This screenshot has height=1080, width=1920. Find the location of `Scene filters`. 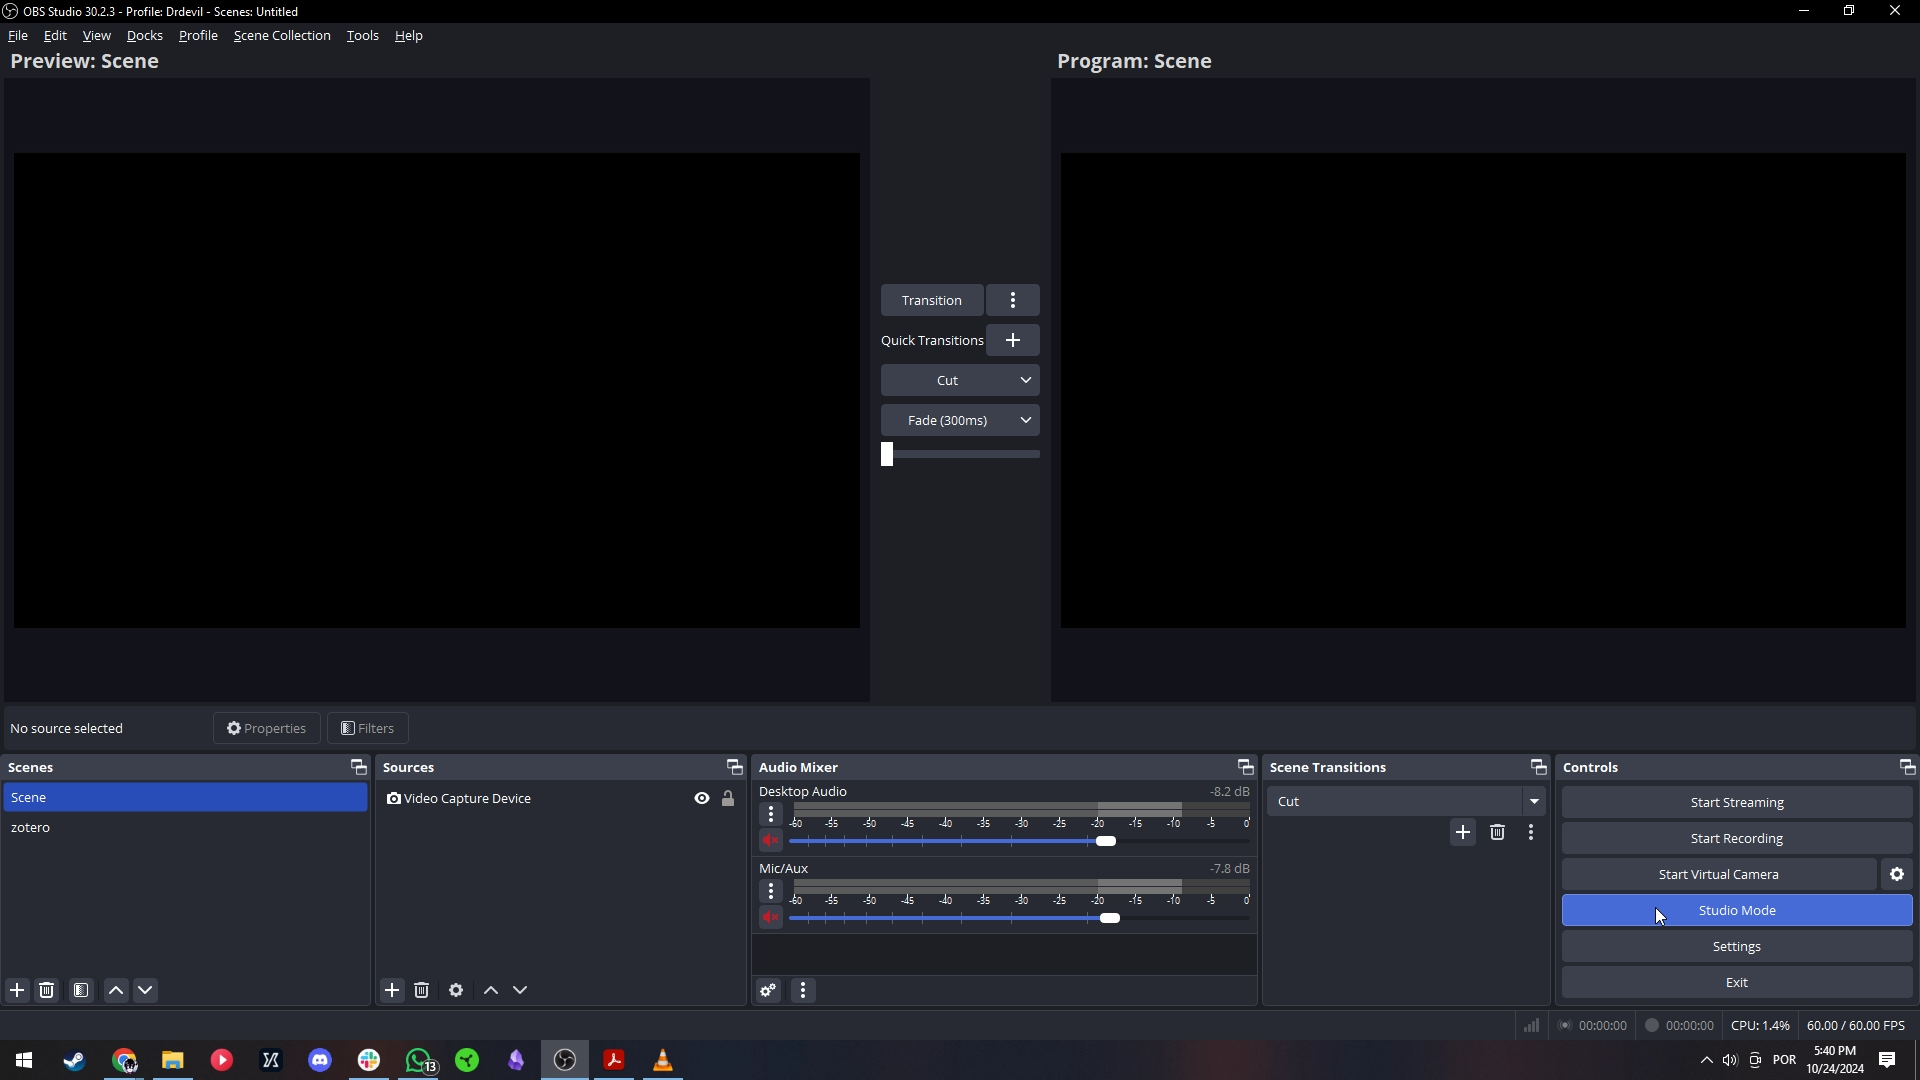

Scene filters is located at coordinates (81, 991).